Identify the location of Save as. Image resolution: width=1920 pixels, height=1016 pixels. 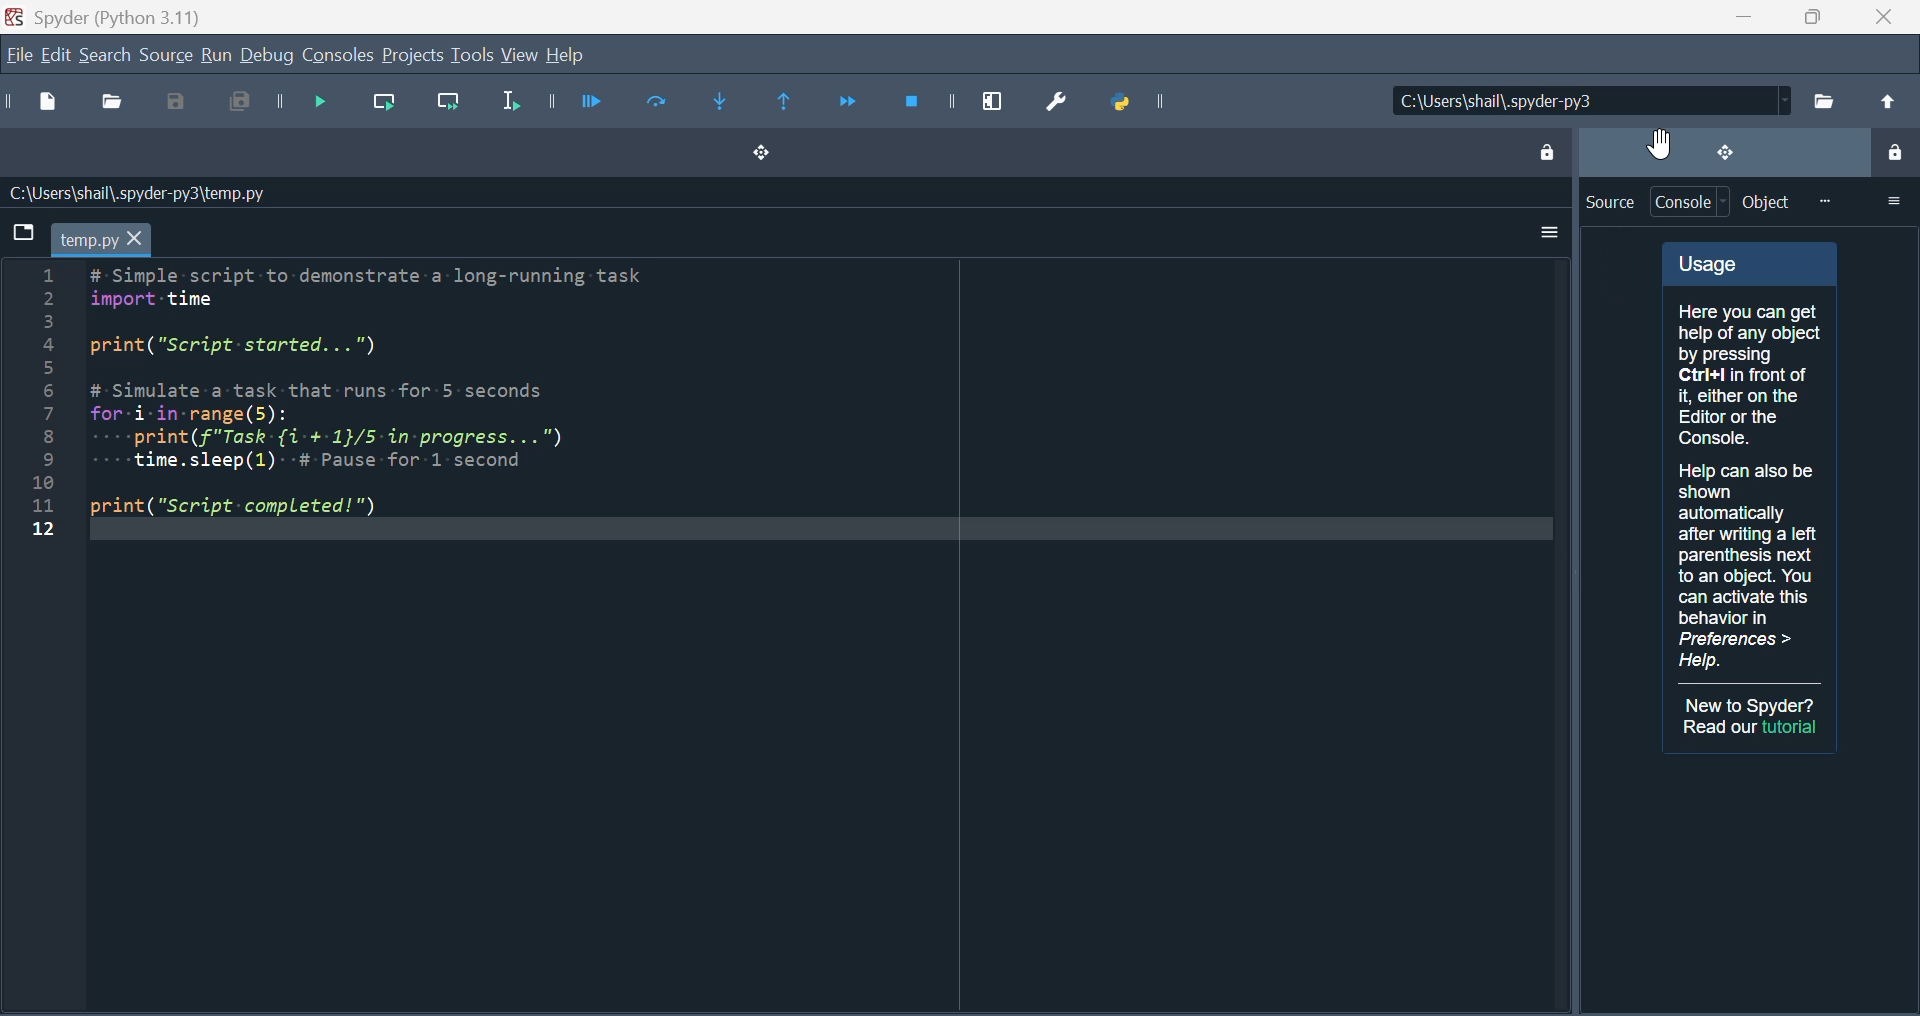
(178, 105).